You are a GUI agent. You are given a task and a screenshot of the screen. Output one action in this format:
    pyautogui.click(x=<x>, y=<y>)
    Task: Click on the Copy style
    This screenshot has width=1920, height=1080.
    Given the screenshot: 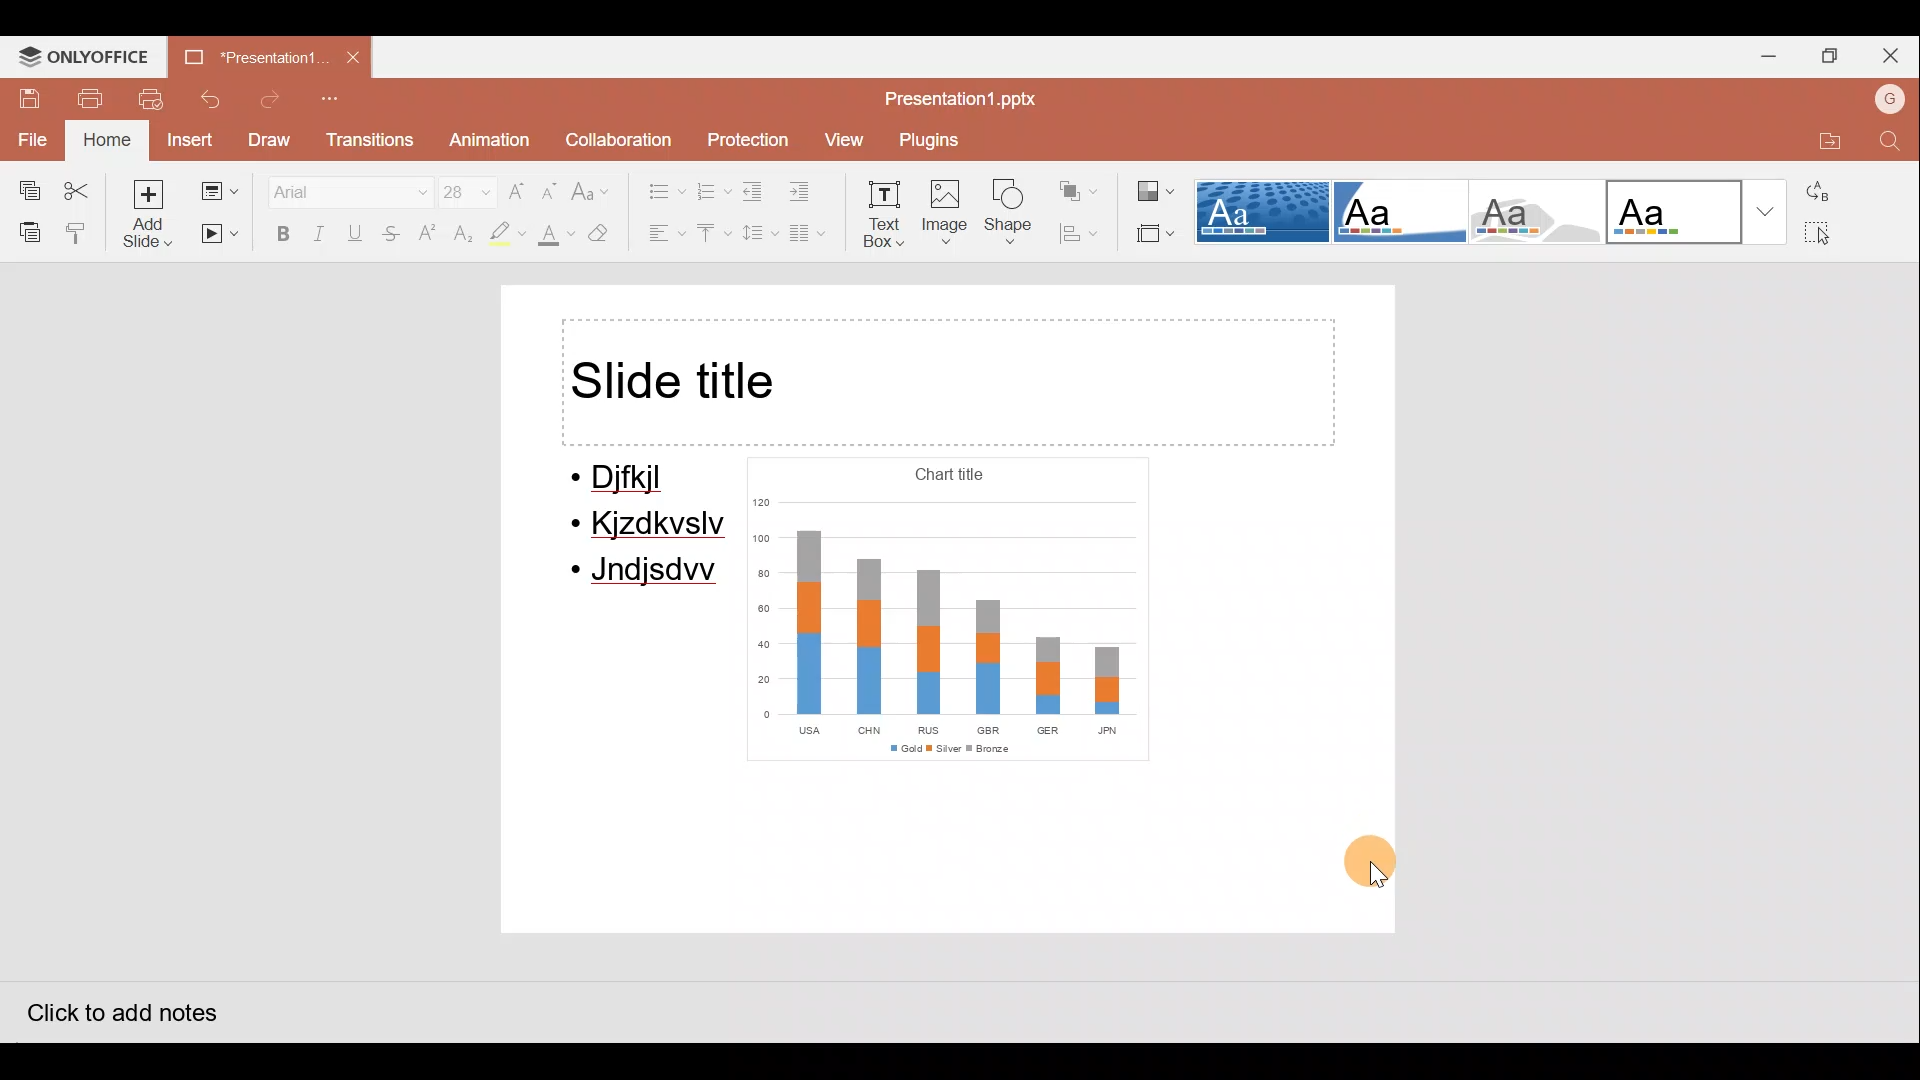 What is the action you would take?
    pyautogui.click(x=86, y=232)
    